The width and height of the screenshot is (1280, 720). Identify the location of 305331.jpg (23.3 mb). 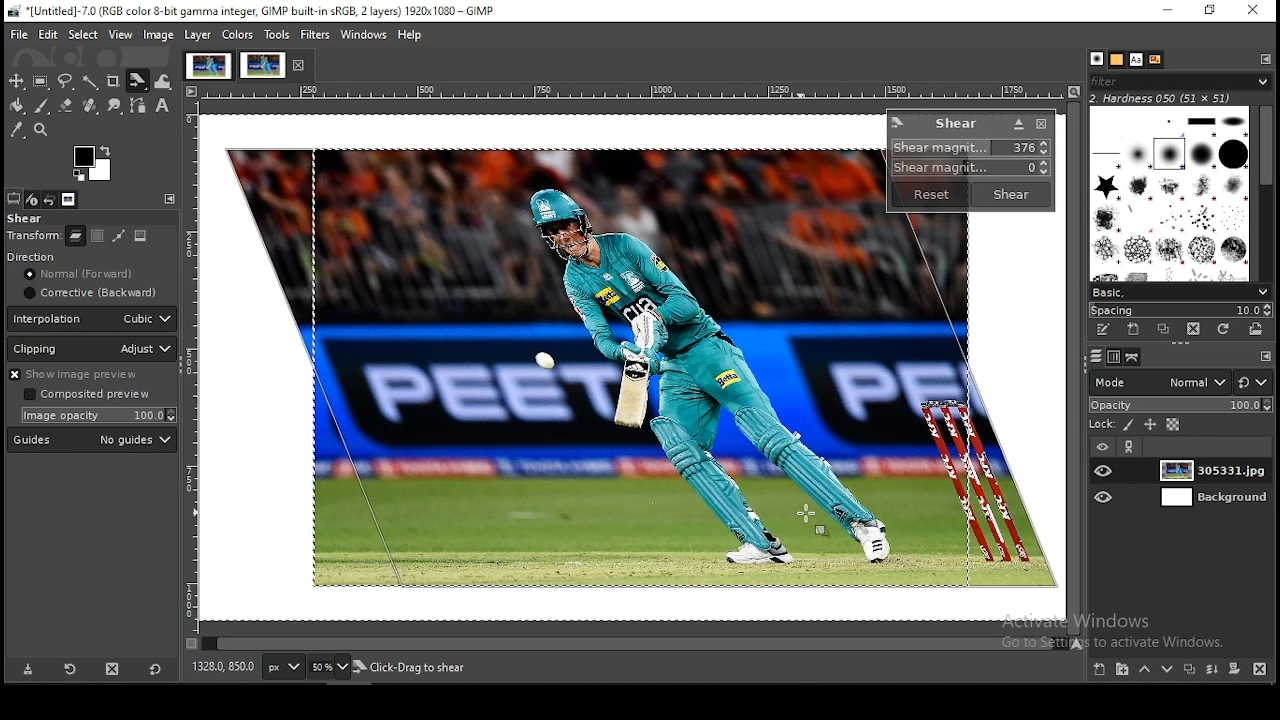
(406, 668).